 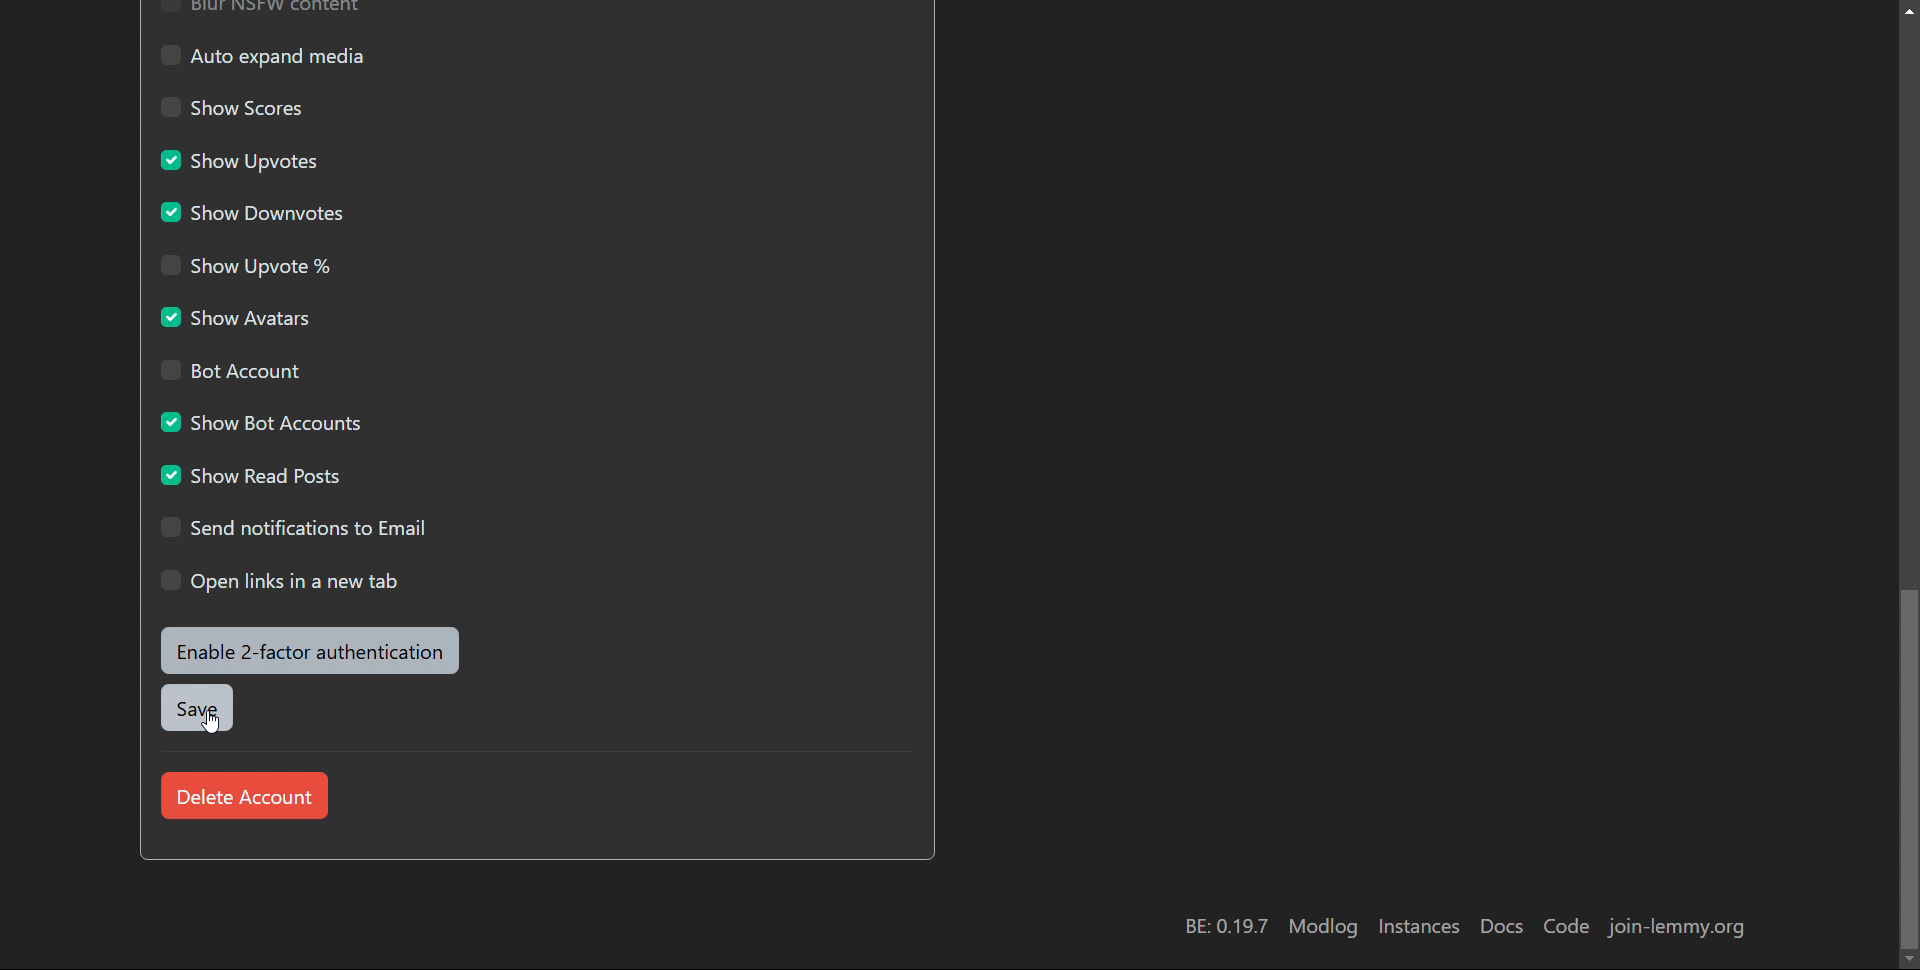 What do you see at coordinates (239, 317) in the screenshot?
I see `show avatars` at bounding box center [239, 317].